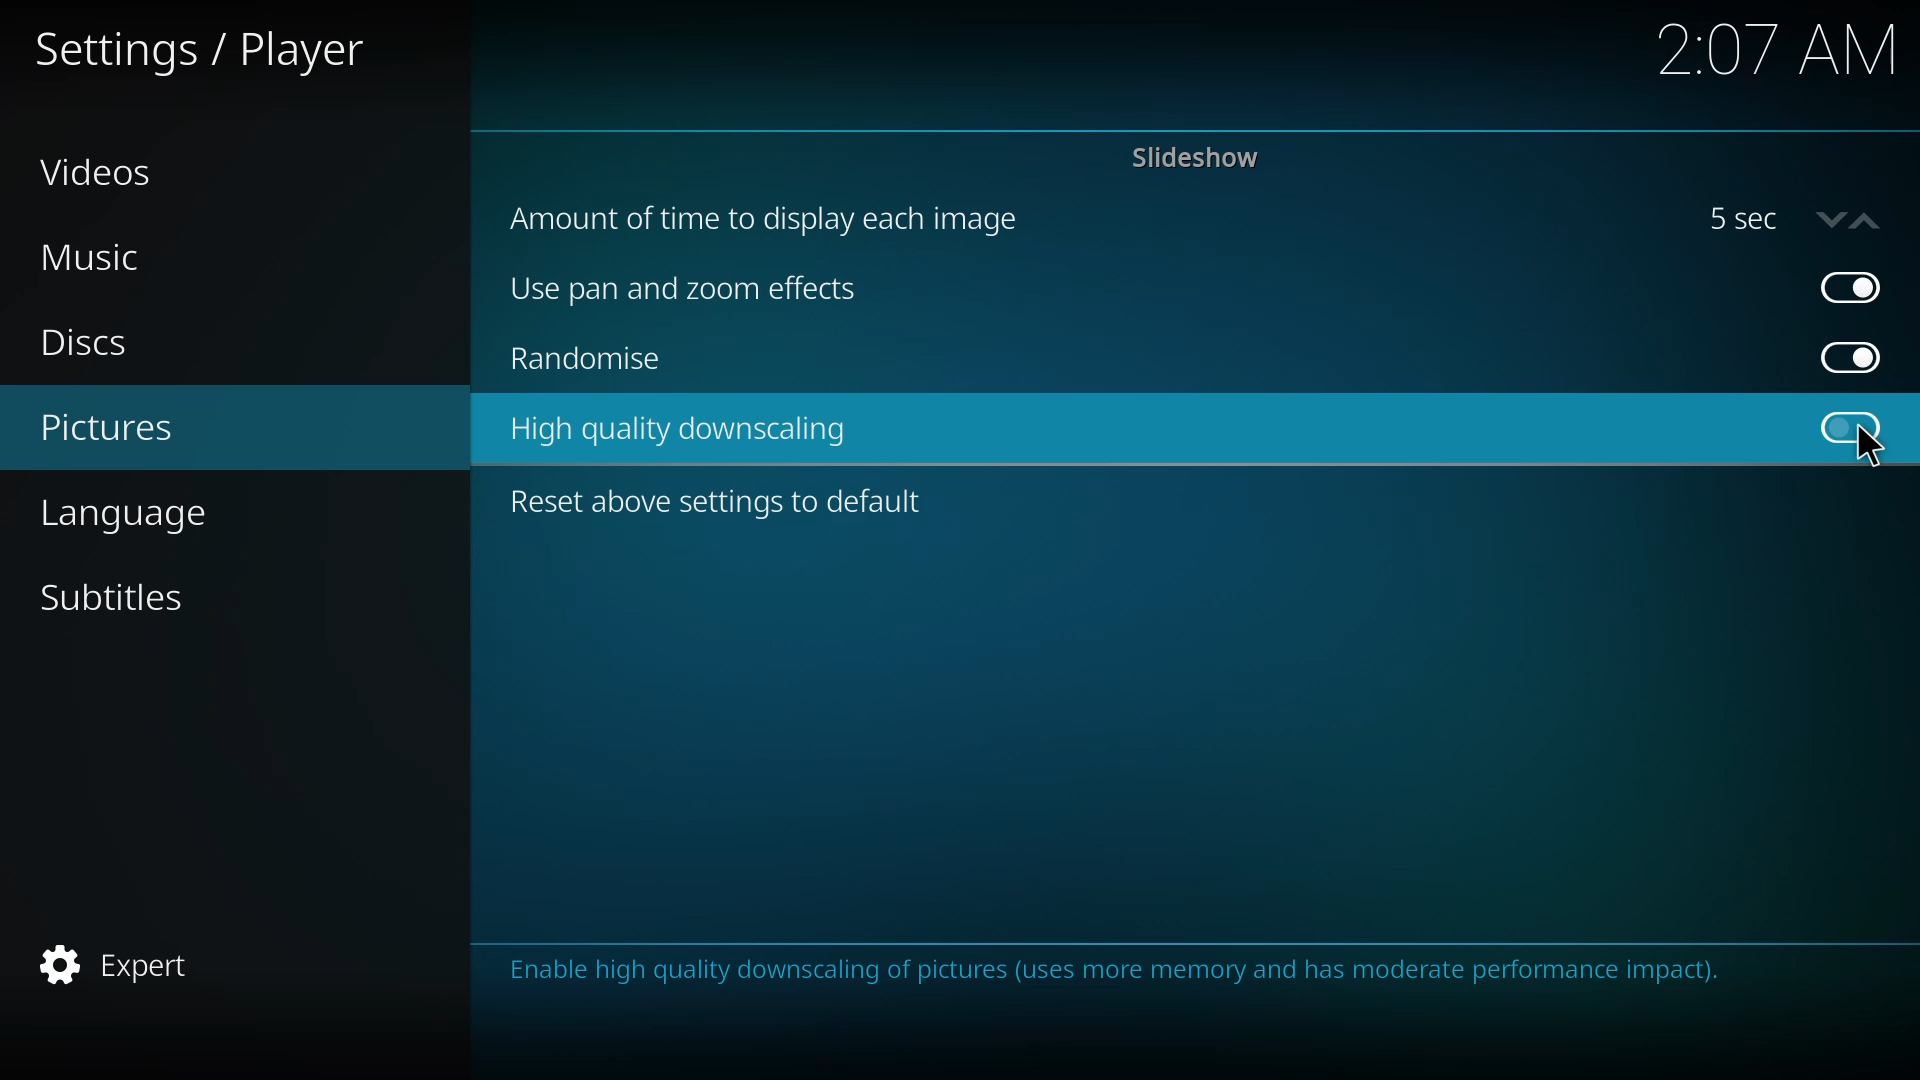 Image resolution: width=1920 pixels, height=1080 pixels. Describe the element at coordinates (696, 292) in the screenshot. I see `use pan and zoom effects` at that location.